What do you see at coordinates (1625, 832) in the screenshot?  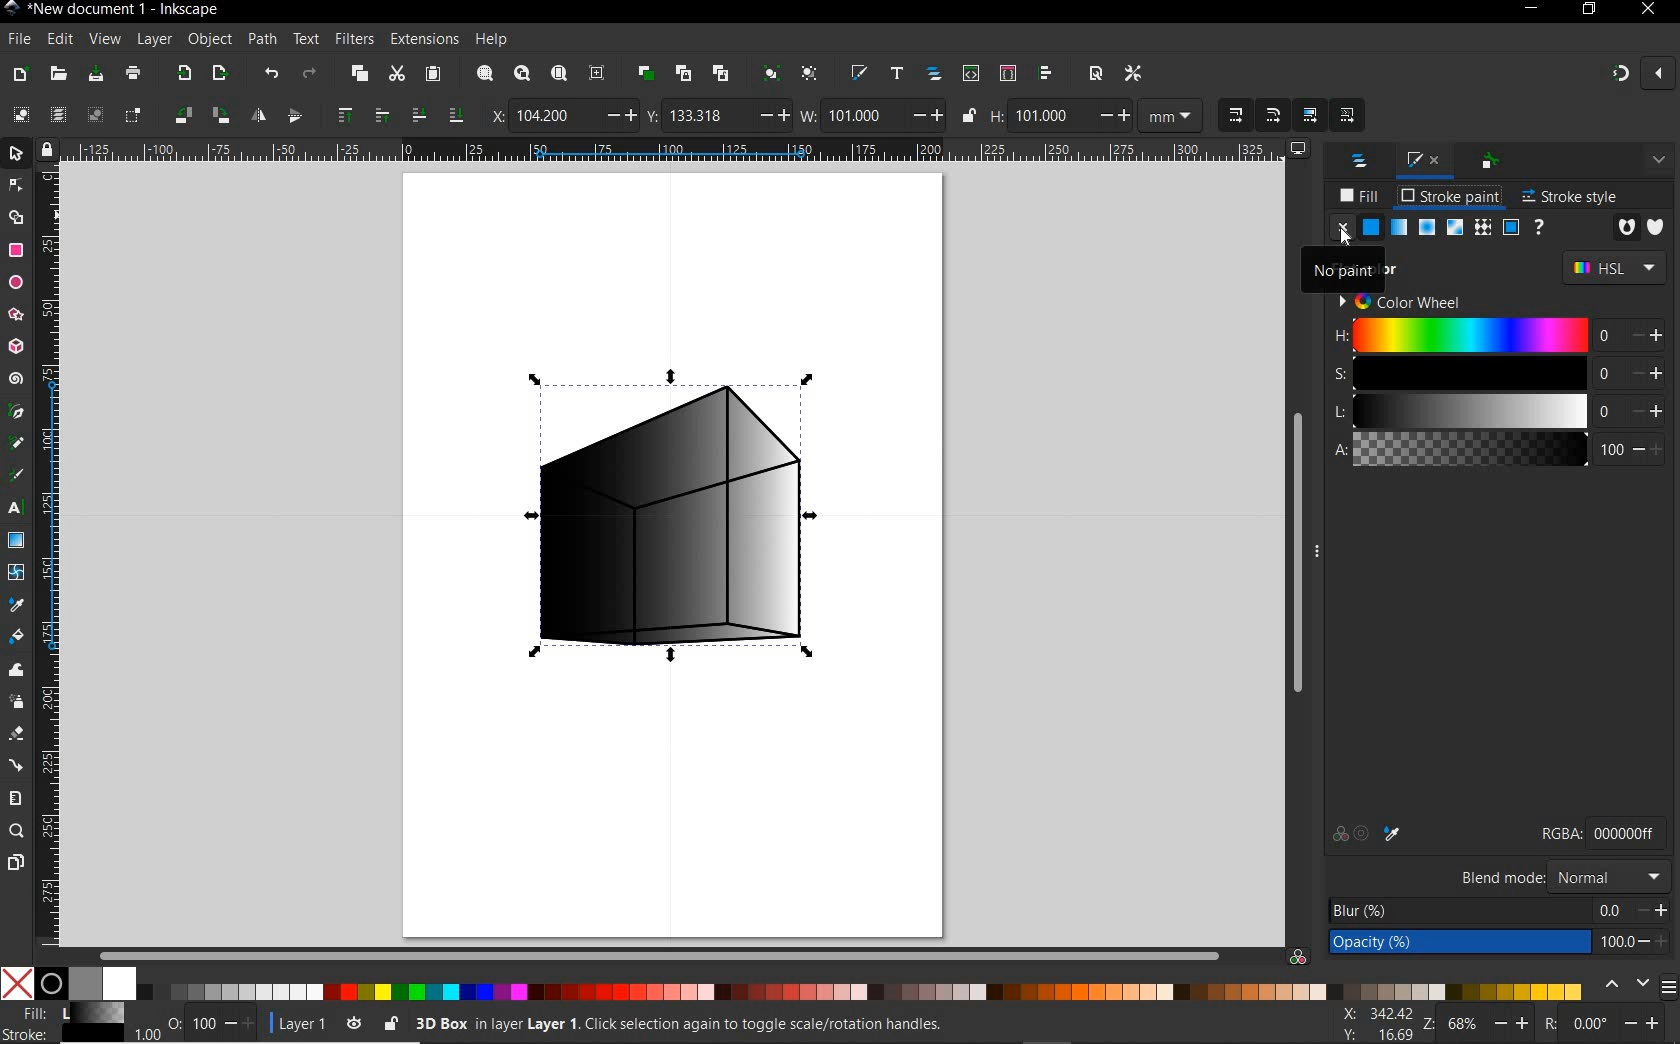 I see `COLOR MANAGED MODE` at bounding box center [1625, 832].